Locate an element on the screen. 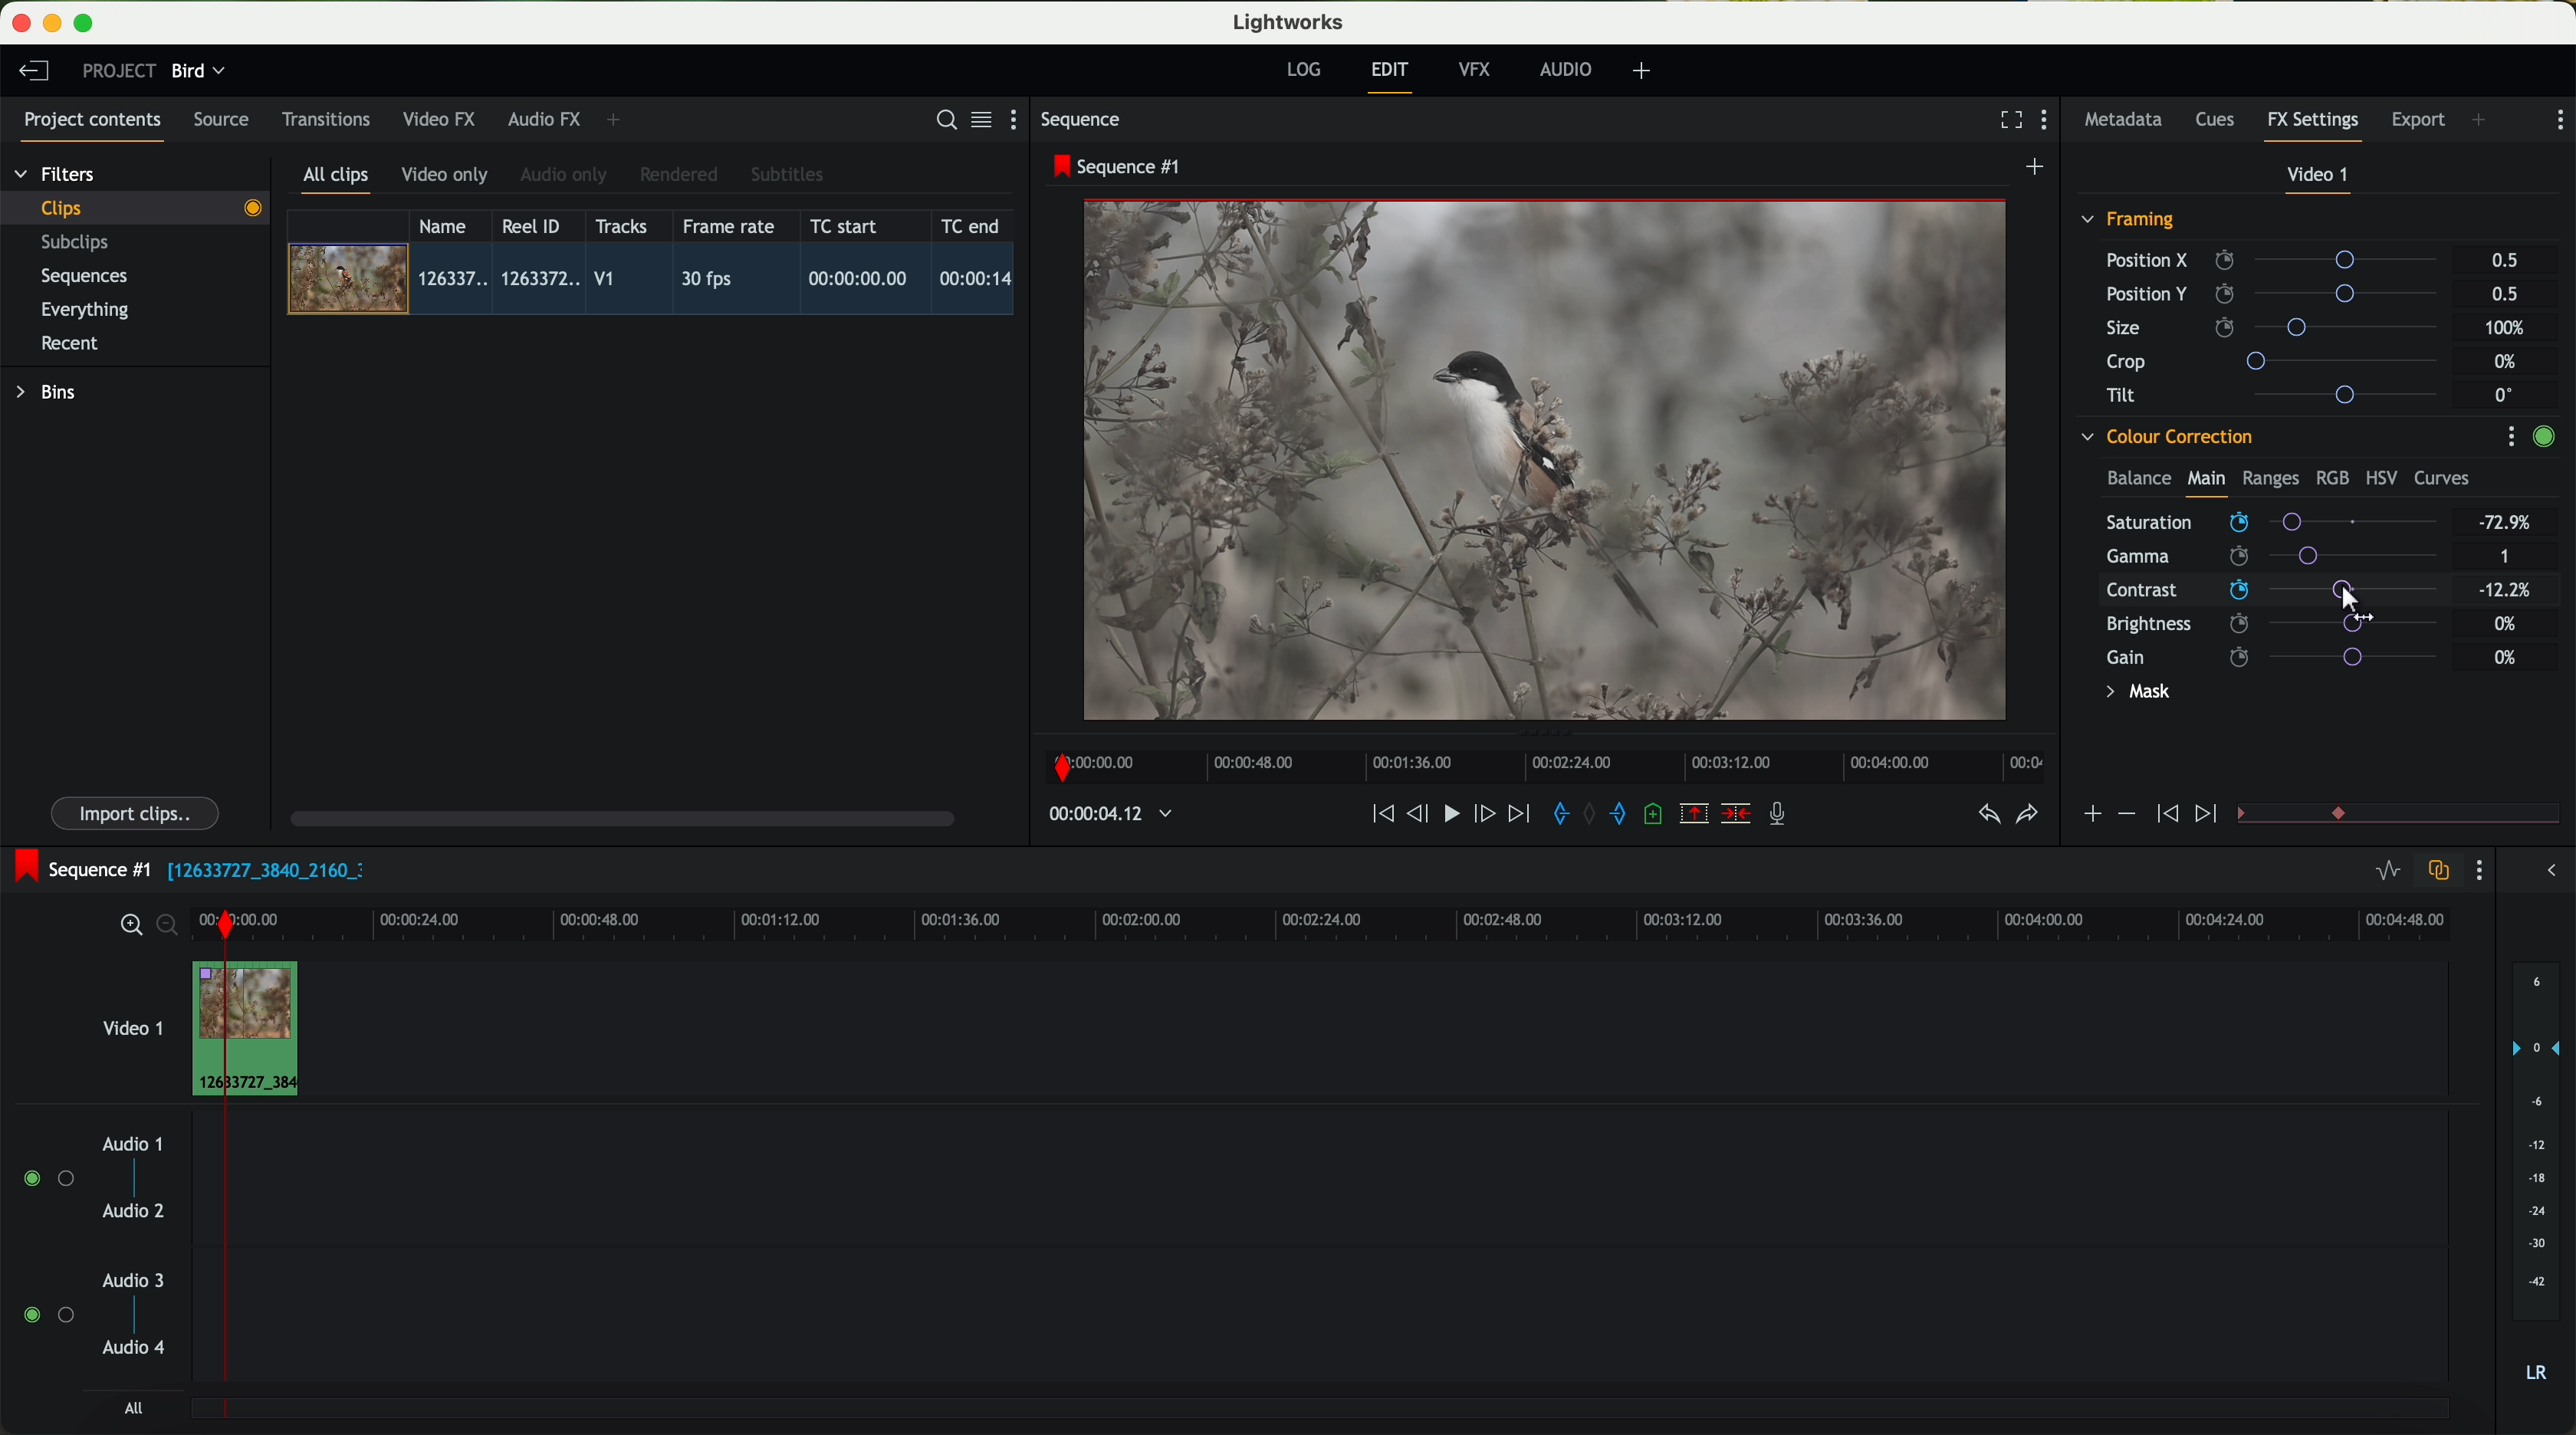 This screenshot has height=1435, width=2576. 100% is located at coordinates (2510, 328).